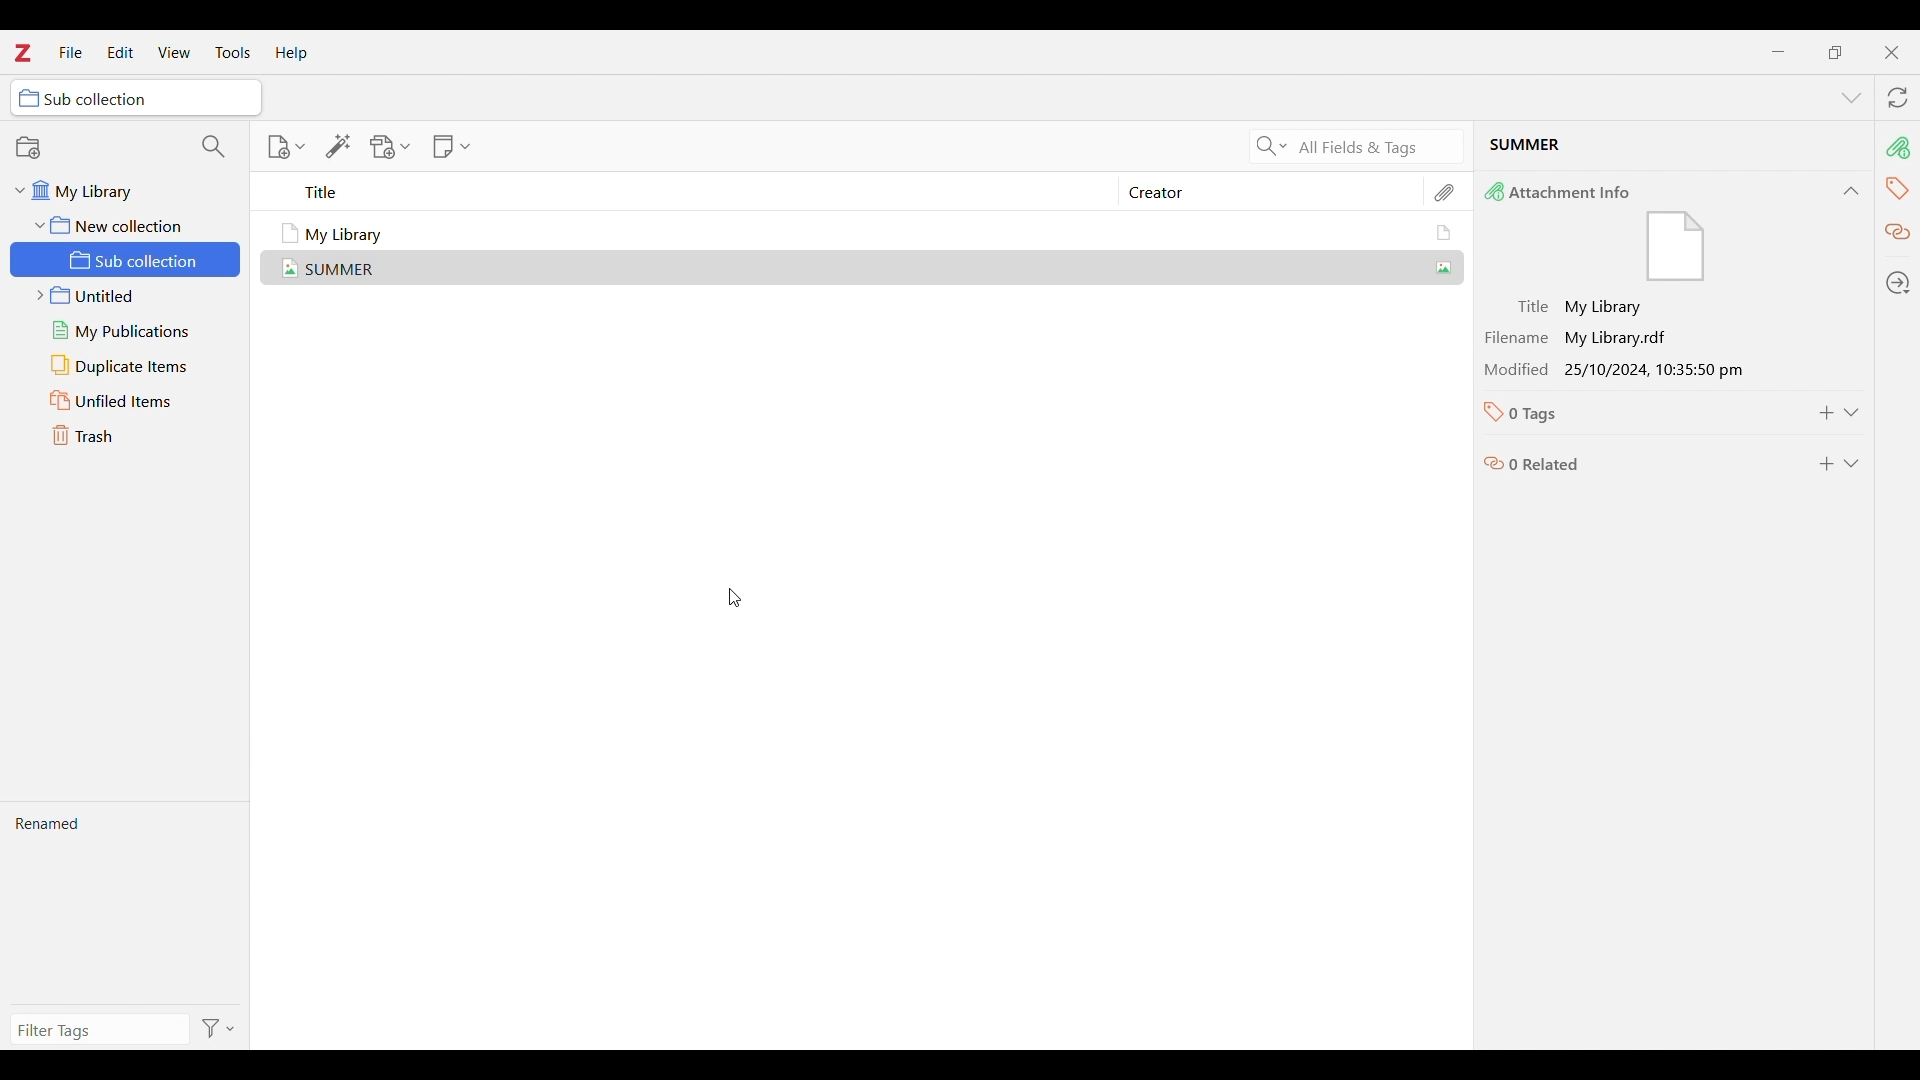 This screenshot has width=1920, height=1080. What do you see at coordinates (1826, 464) in the screenshot?
I see `Add` at bounding box center [1826, 464].